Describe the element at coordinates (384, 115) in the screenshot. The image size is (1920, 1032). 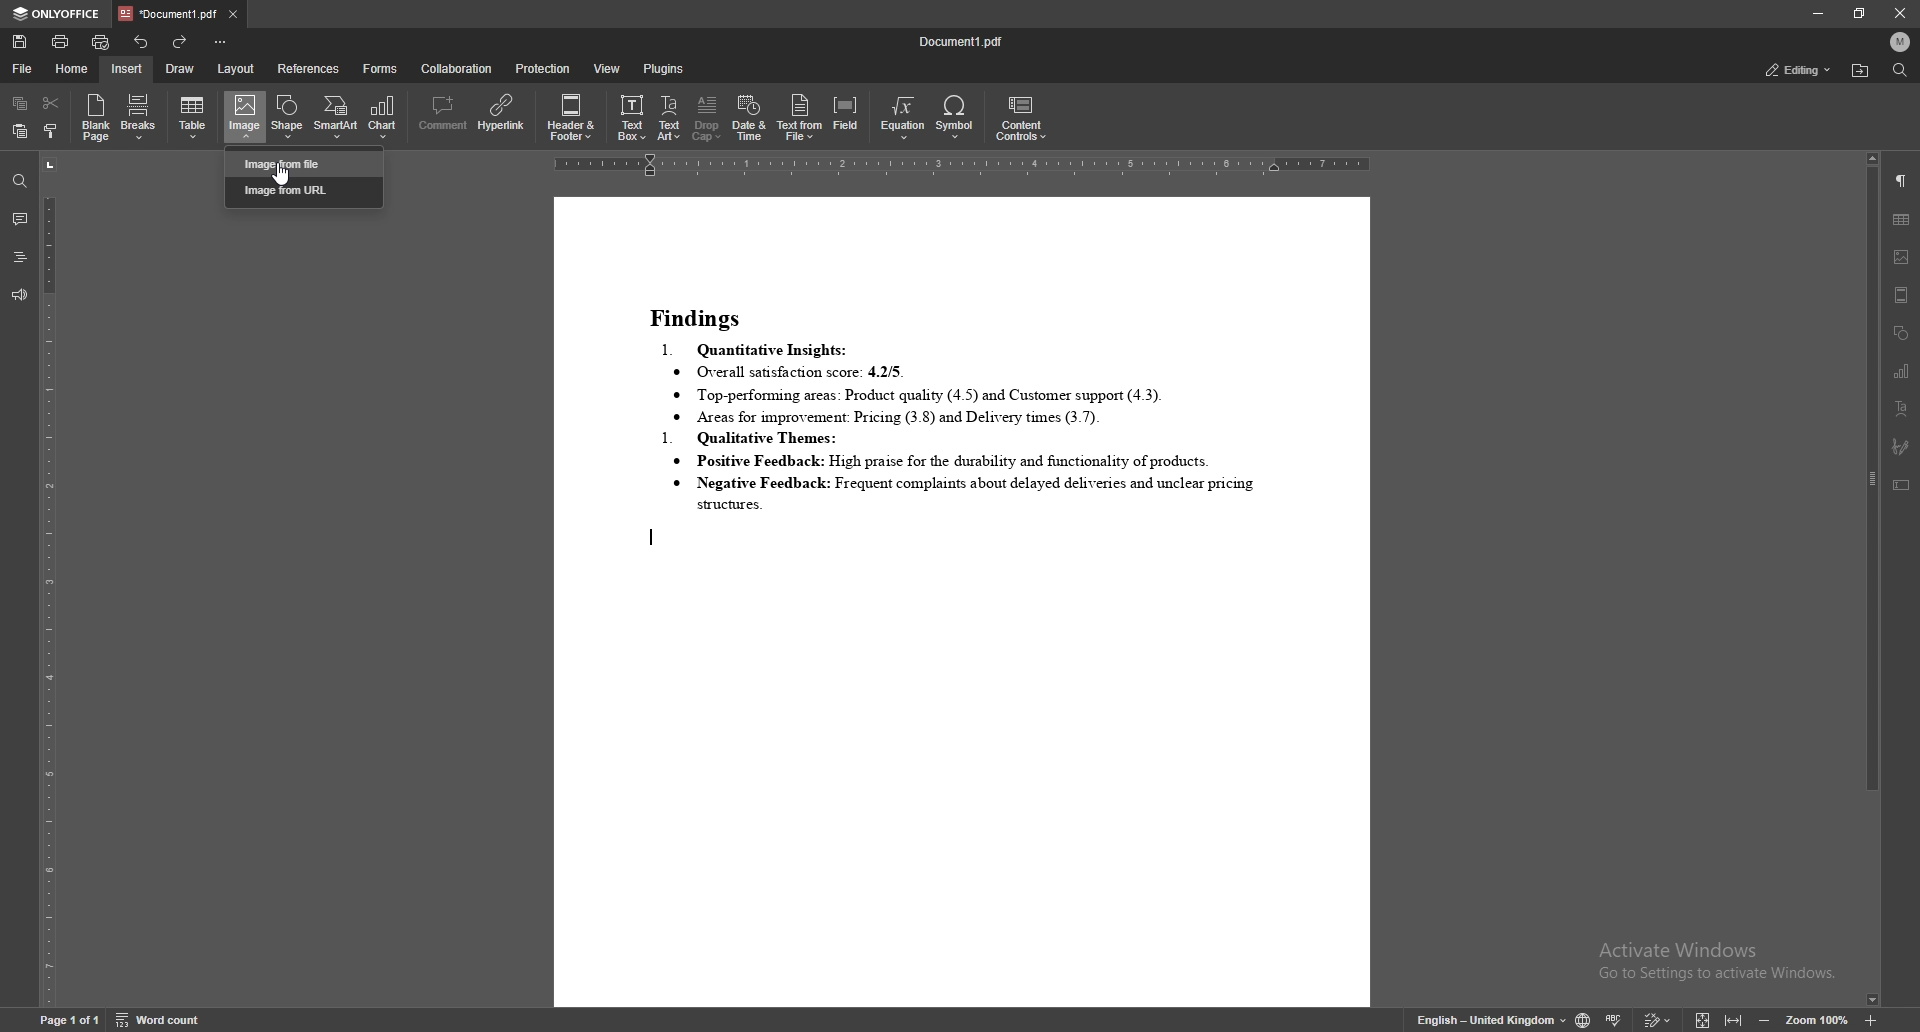
I see `chart` at that location.